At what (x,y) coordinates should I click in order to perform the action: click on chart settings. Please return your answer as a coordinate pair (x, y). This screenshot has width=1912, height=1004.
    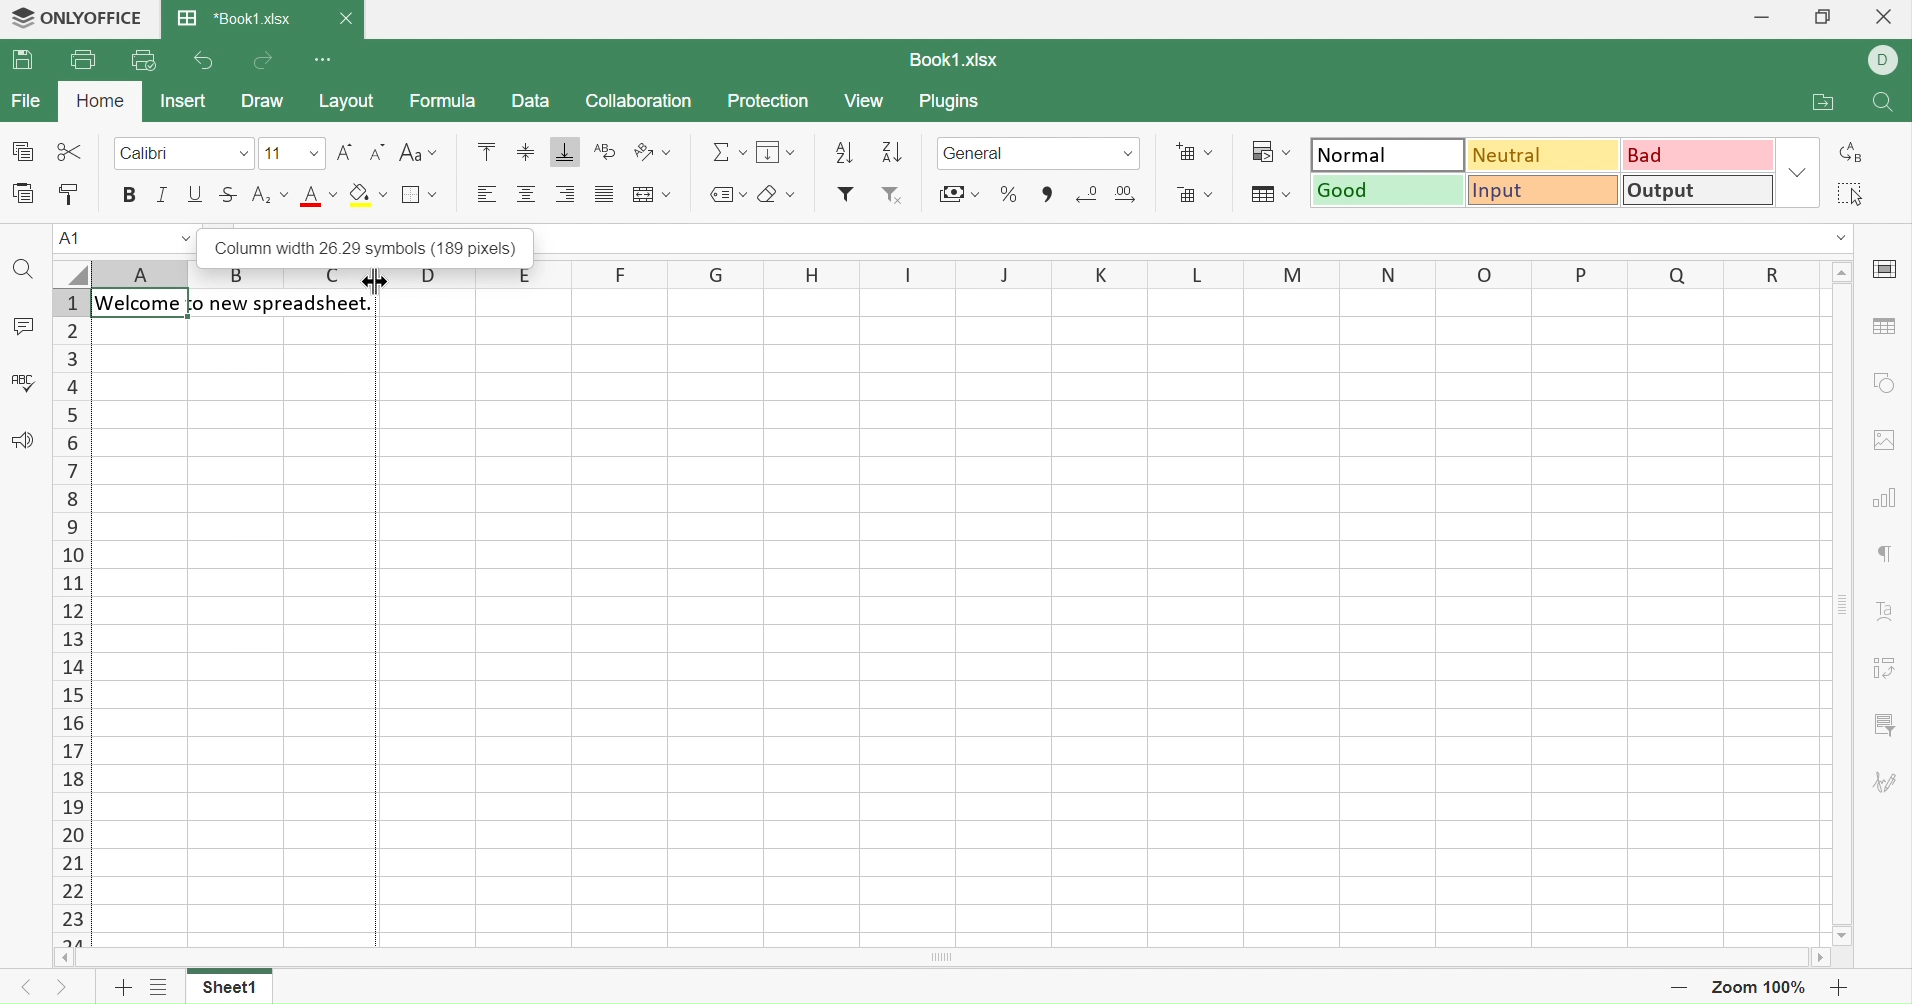
    Looking at the image, I should click on (1885, 494).